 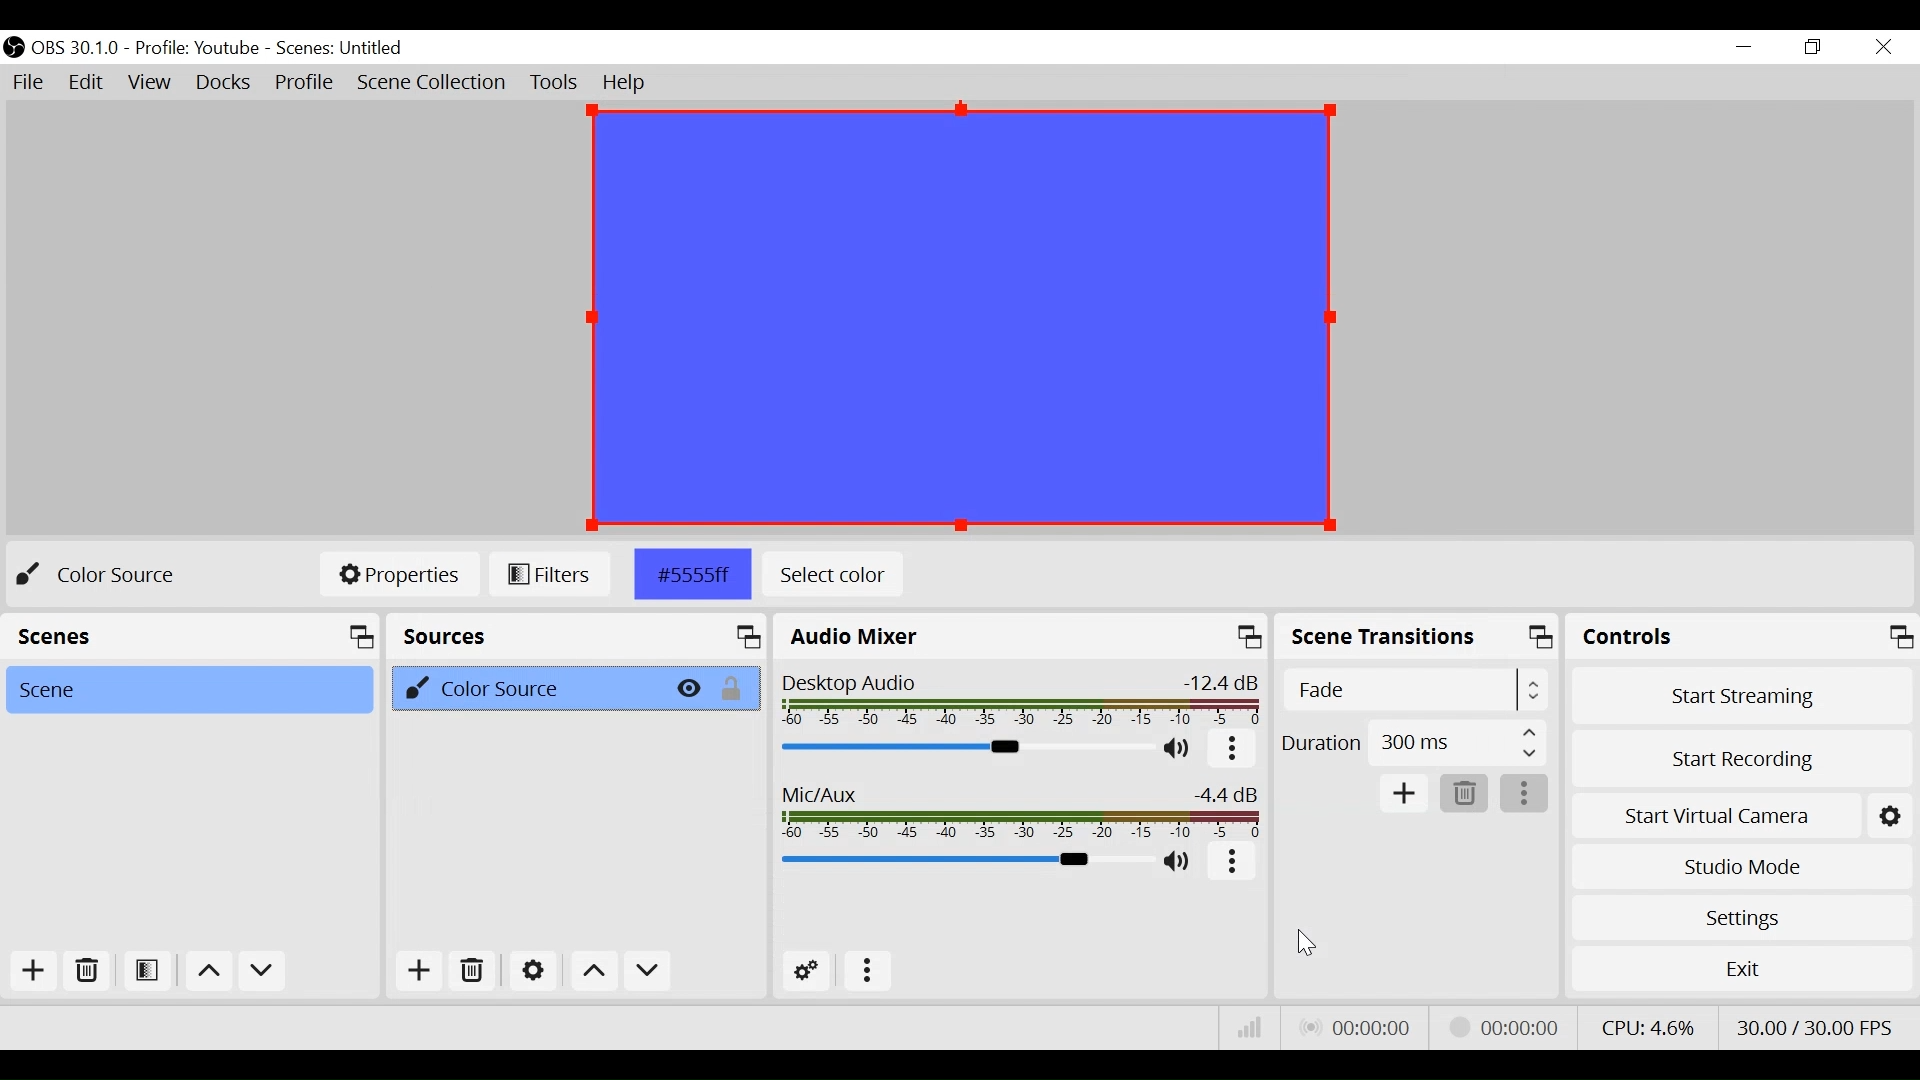 What do you see at coordinates (207, 971) in the screenshot?
I see `move up` at bounding box center [207, 971].